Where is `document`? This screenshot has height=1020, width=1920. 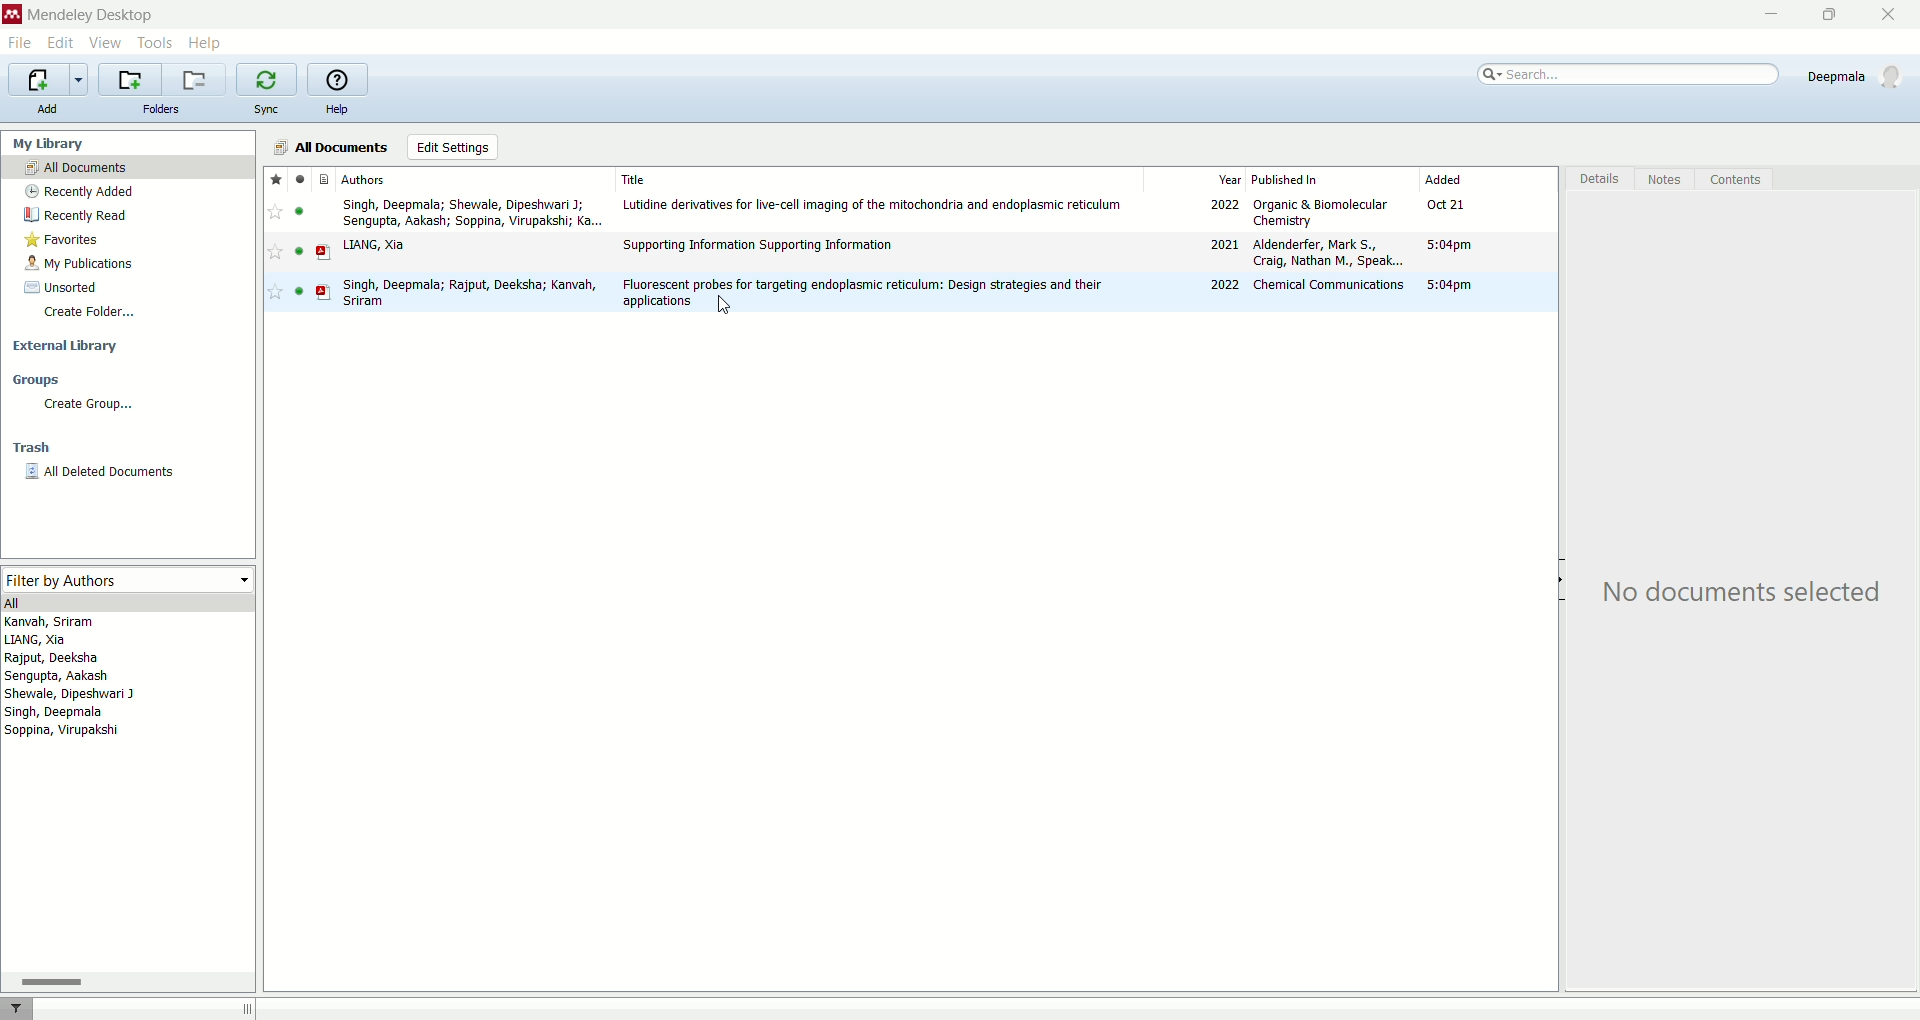
document is located at coordinates (323, 252).